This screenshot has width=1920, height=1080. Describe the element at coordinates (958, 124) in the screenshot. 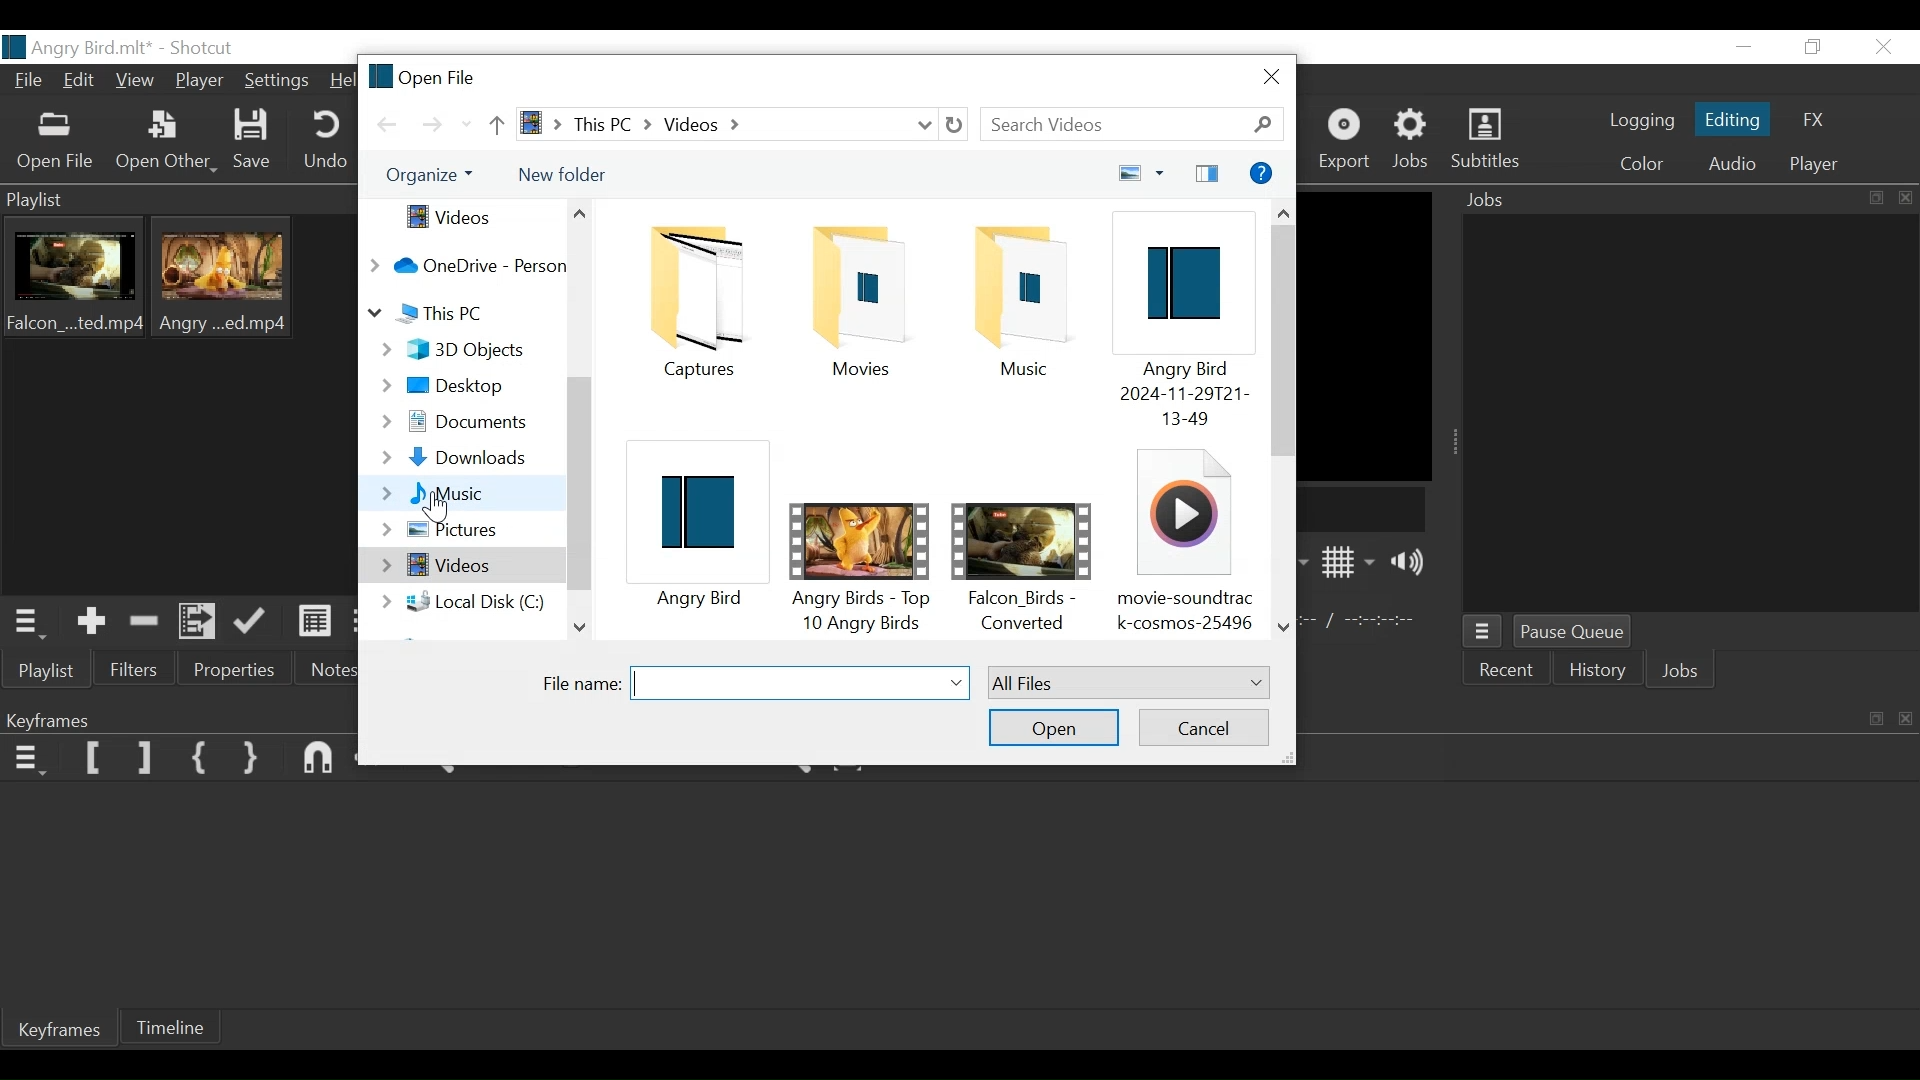

I see `Refresh` at that location.